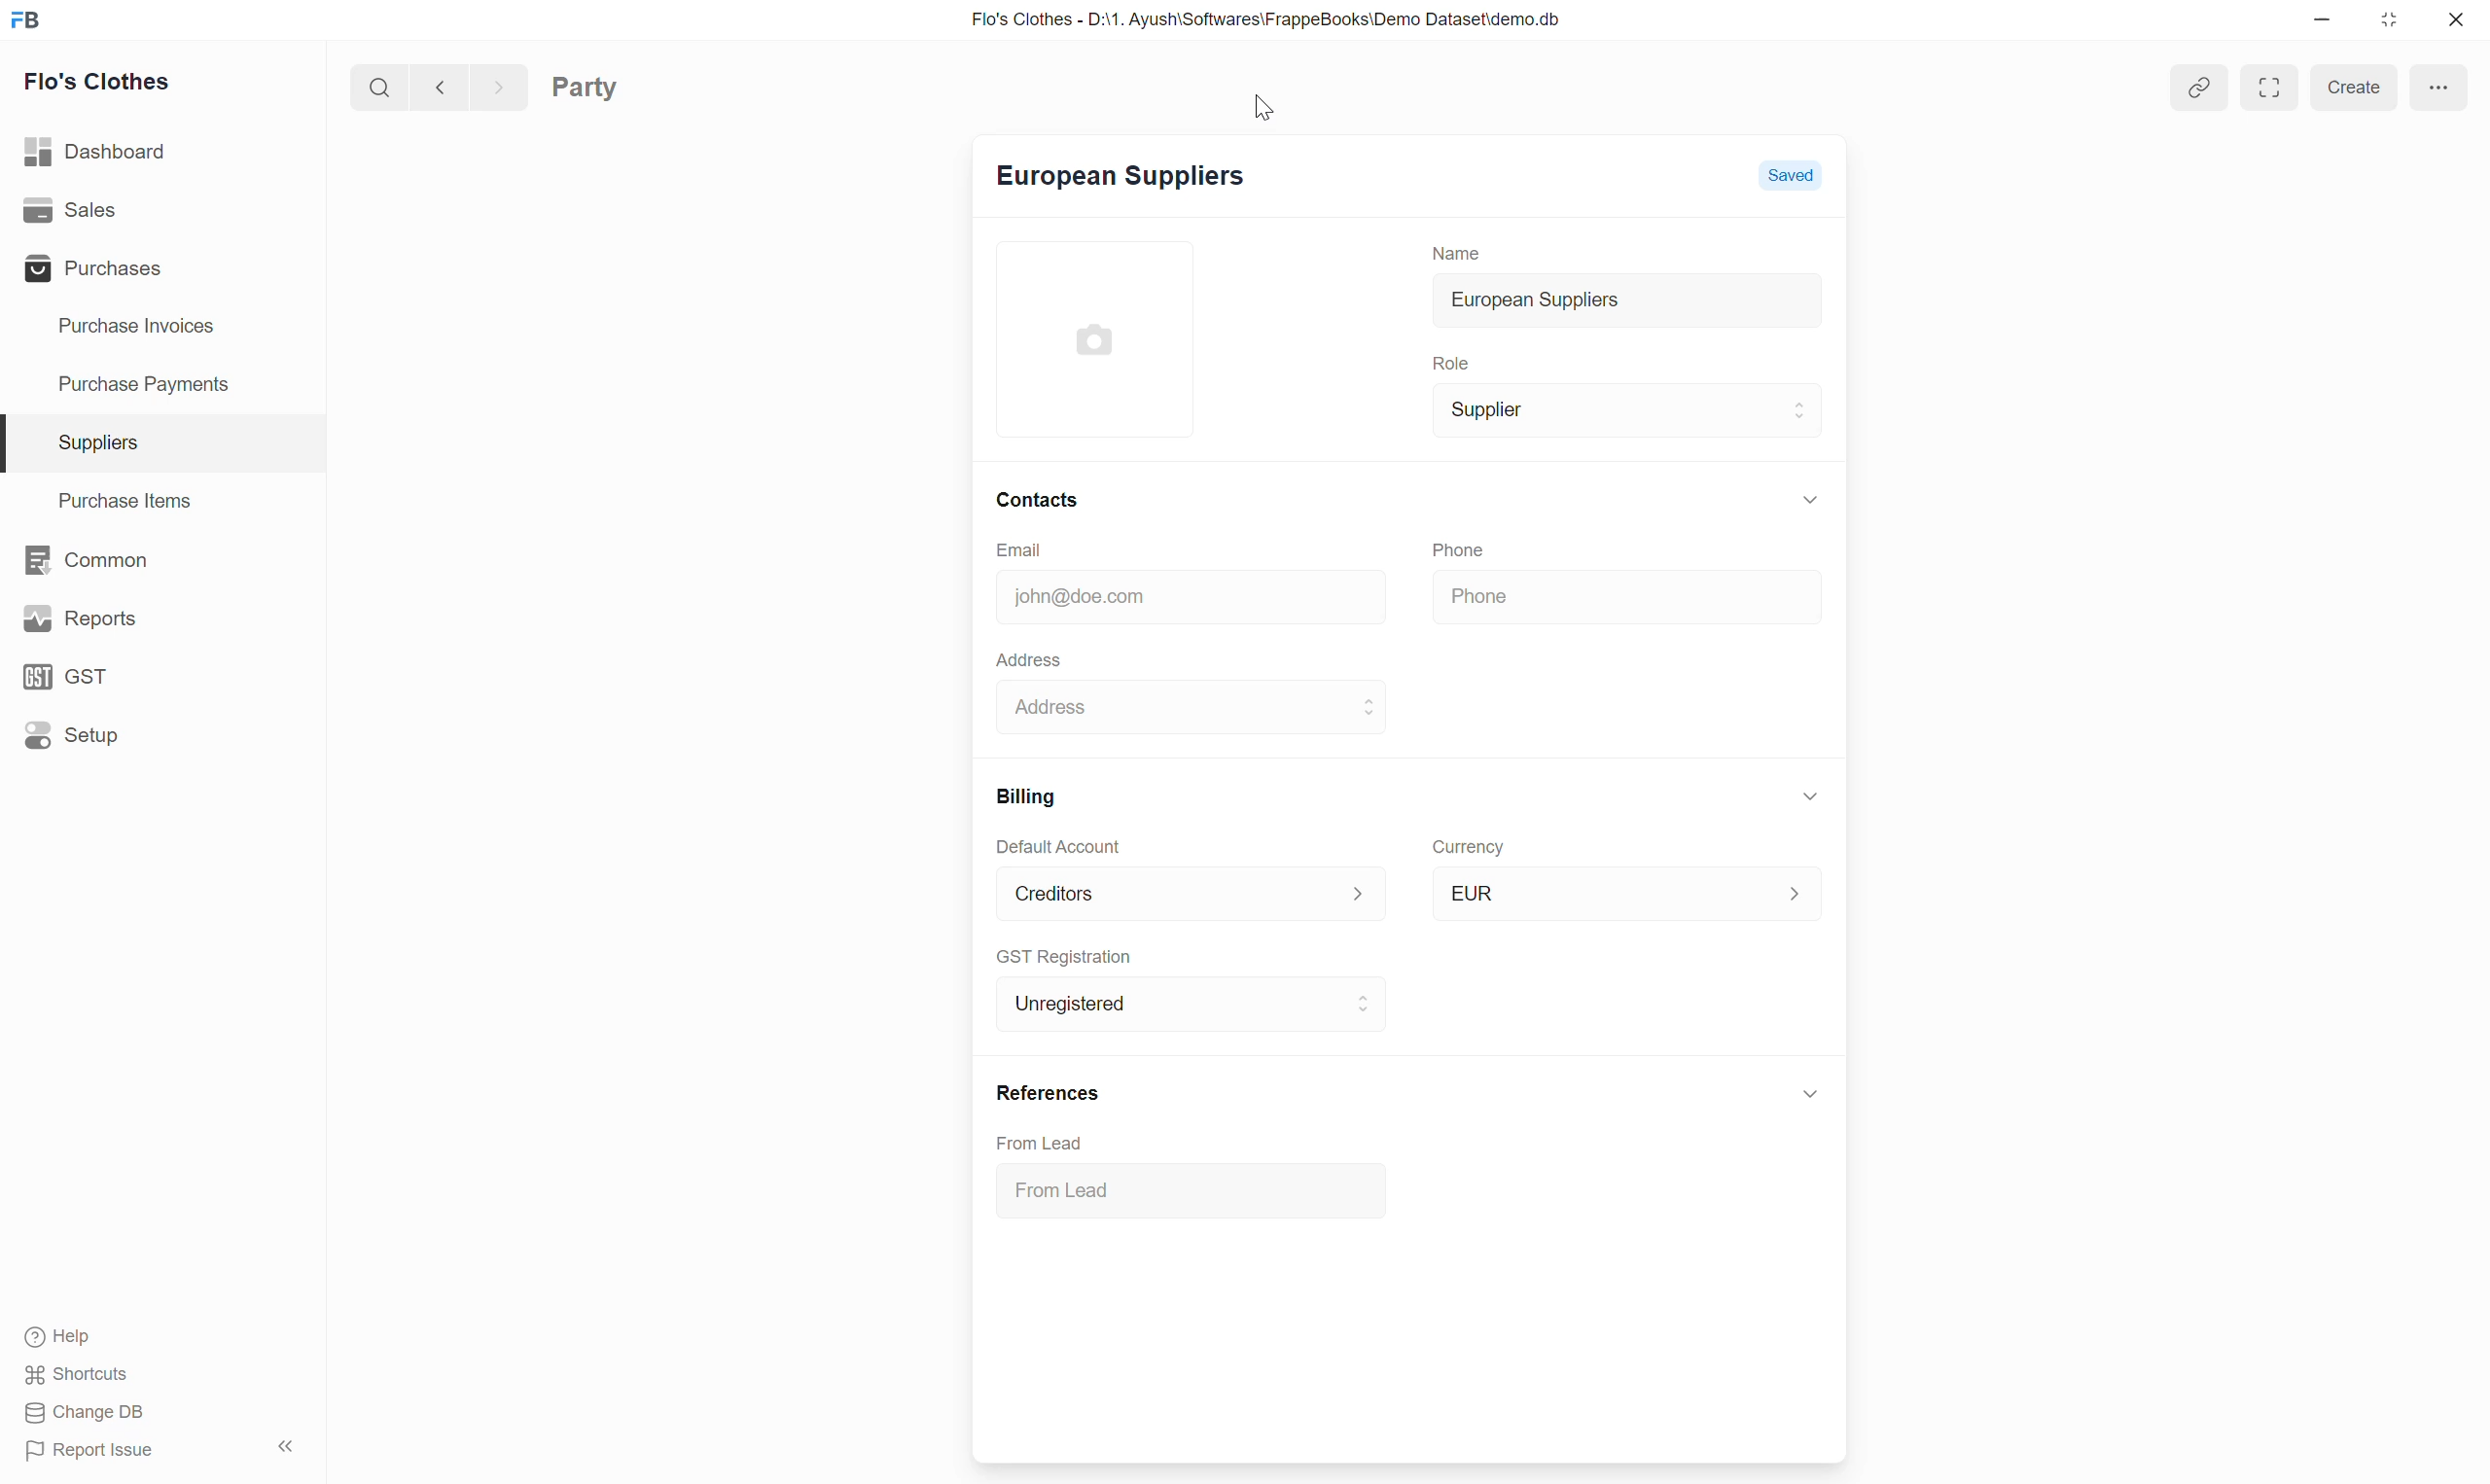  What do you see at coordinates (1485, 1014) in the screenshot?
I see `Create` at bounding box center [1485, 1014].